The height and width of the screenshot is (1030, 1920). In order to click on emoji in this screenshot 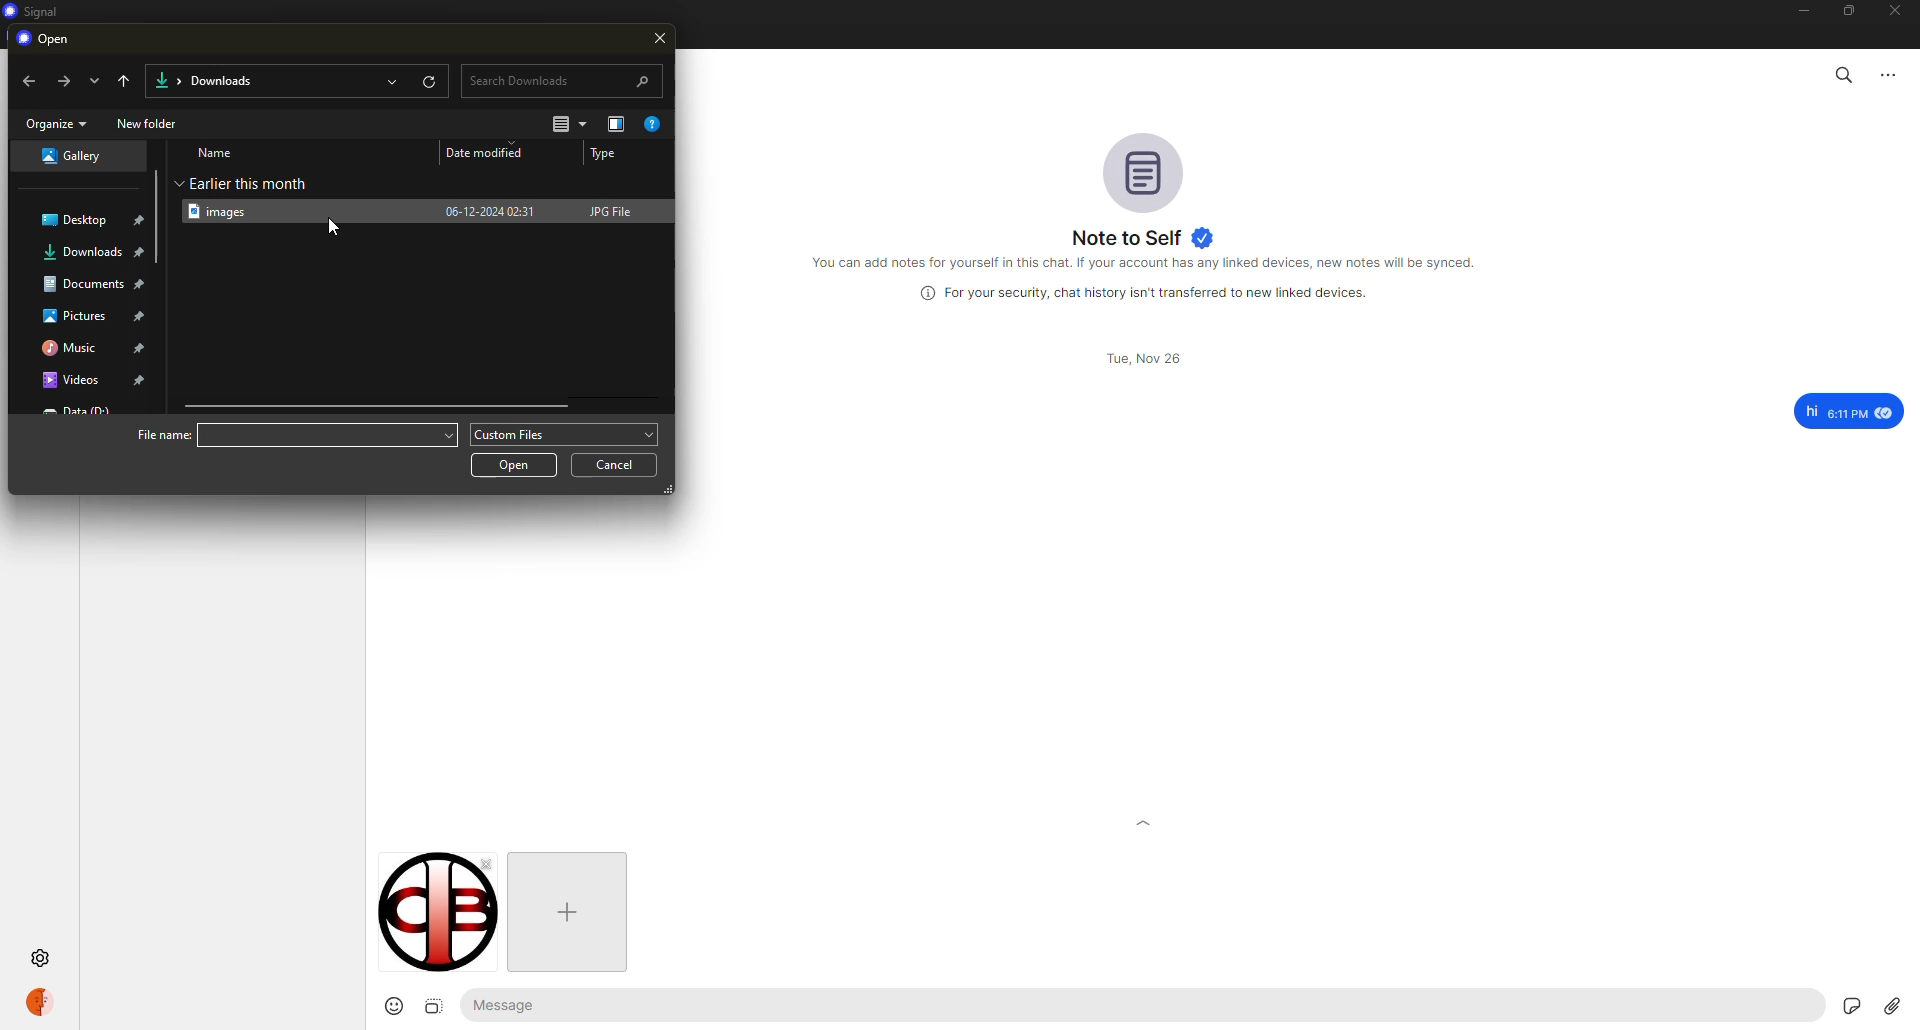, I will do `click(385, 1006)`.